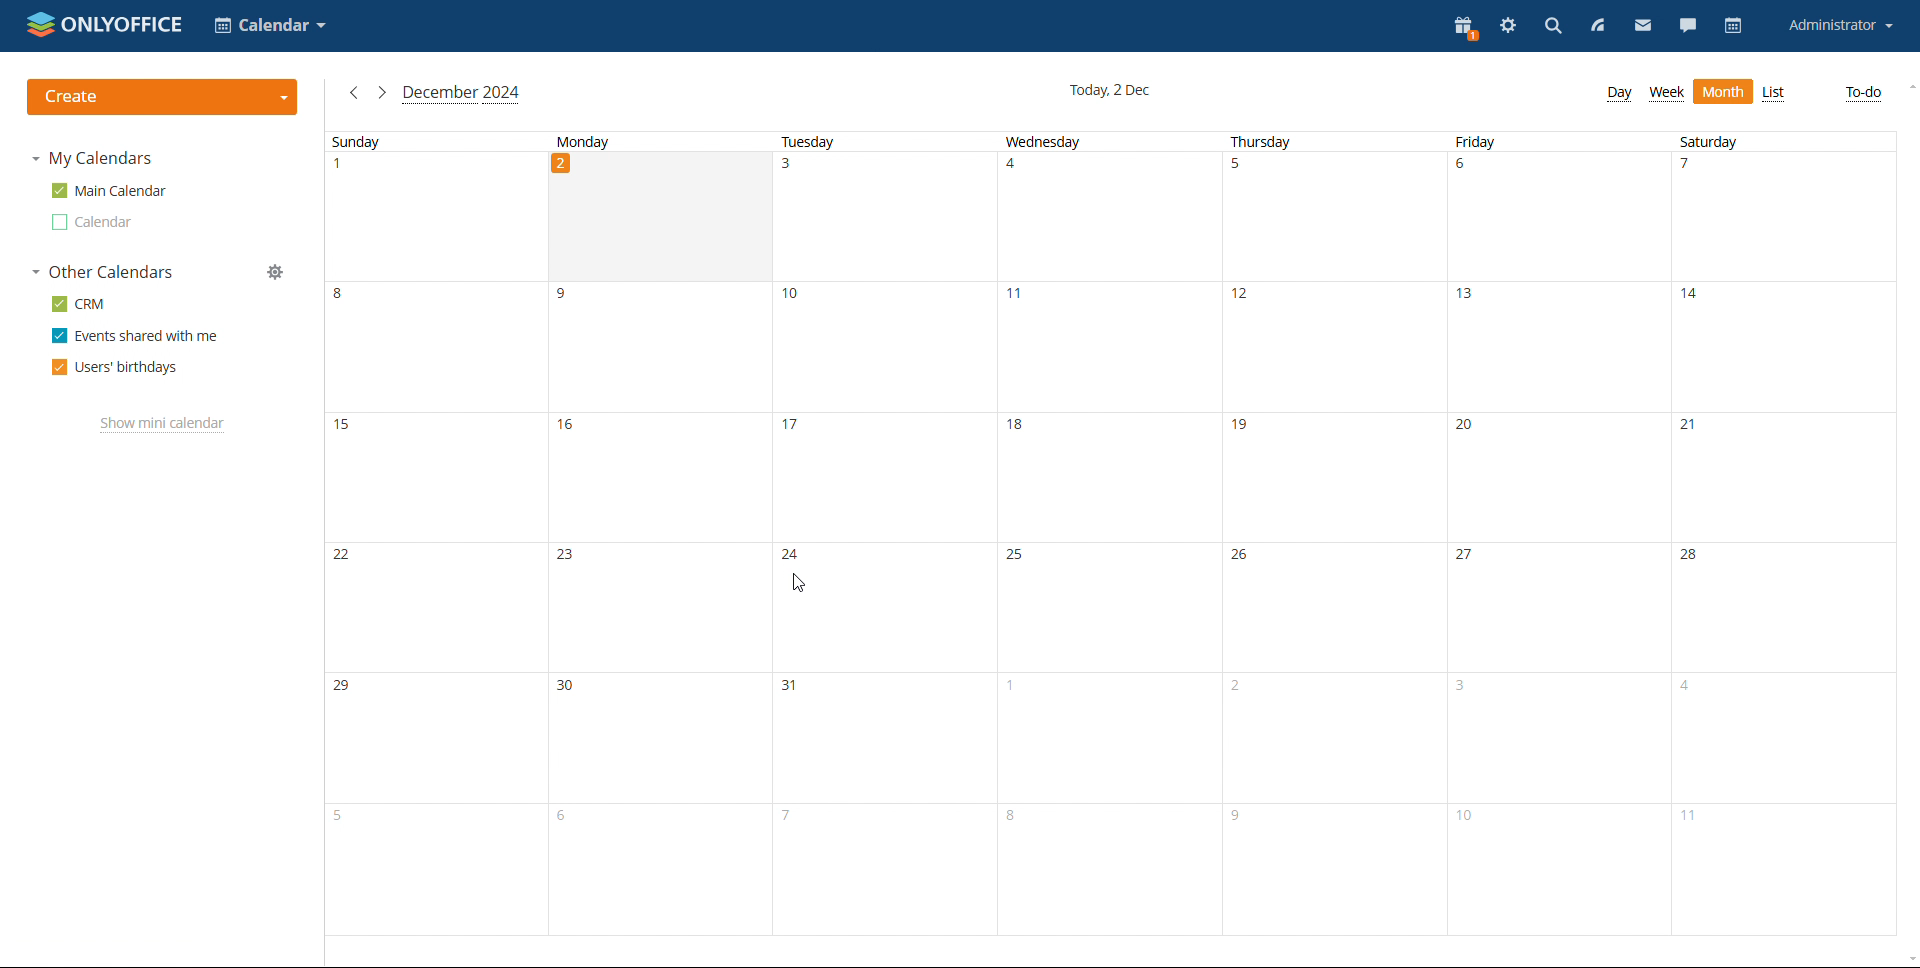 The height and width of the screenshot is (968, 1920). Describe the element at coordinates (1688, 26) in the screenshot. I see `chat` at that location.